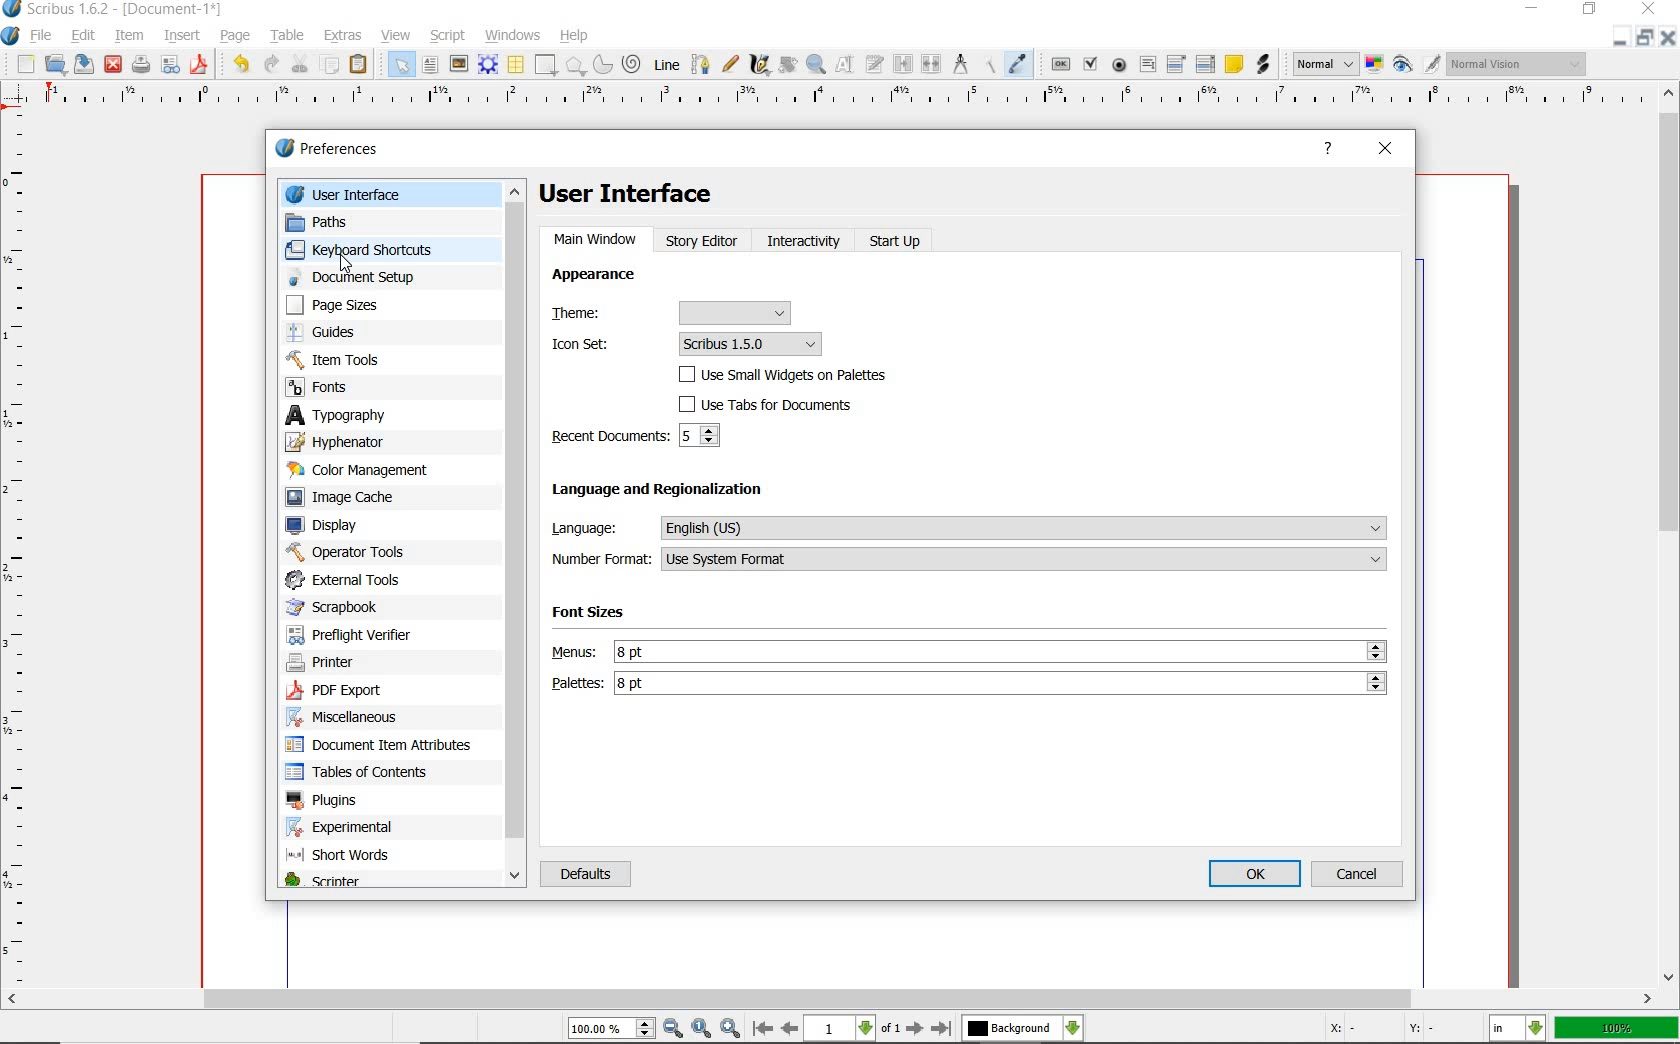 Image resolution: width=1680 pixels, height=1044 pixels. Describe the element at coordinates (601, 616) in the screenshot. I see `font sizes` at that location.